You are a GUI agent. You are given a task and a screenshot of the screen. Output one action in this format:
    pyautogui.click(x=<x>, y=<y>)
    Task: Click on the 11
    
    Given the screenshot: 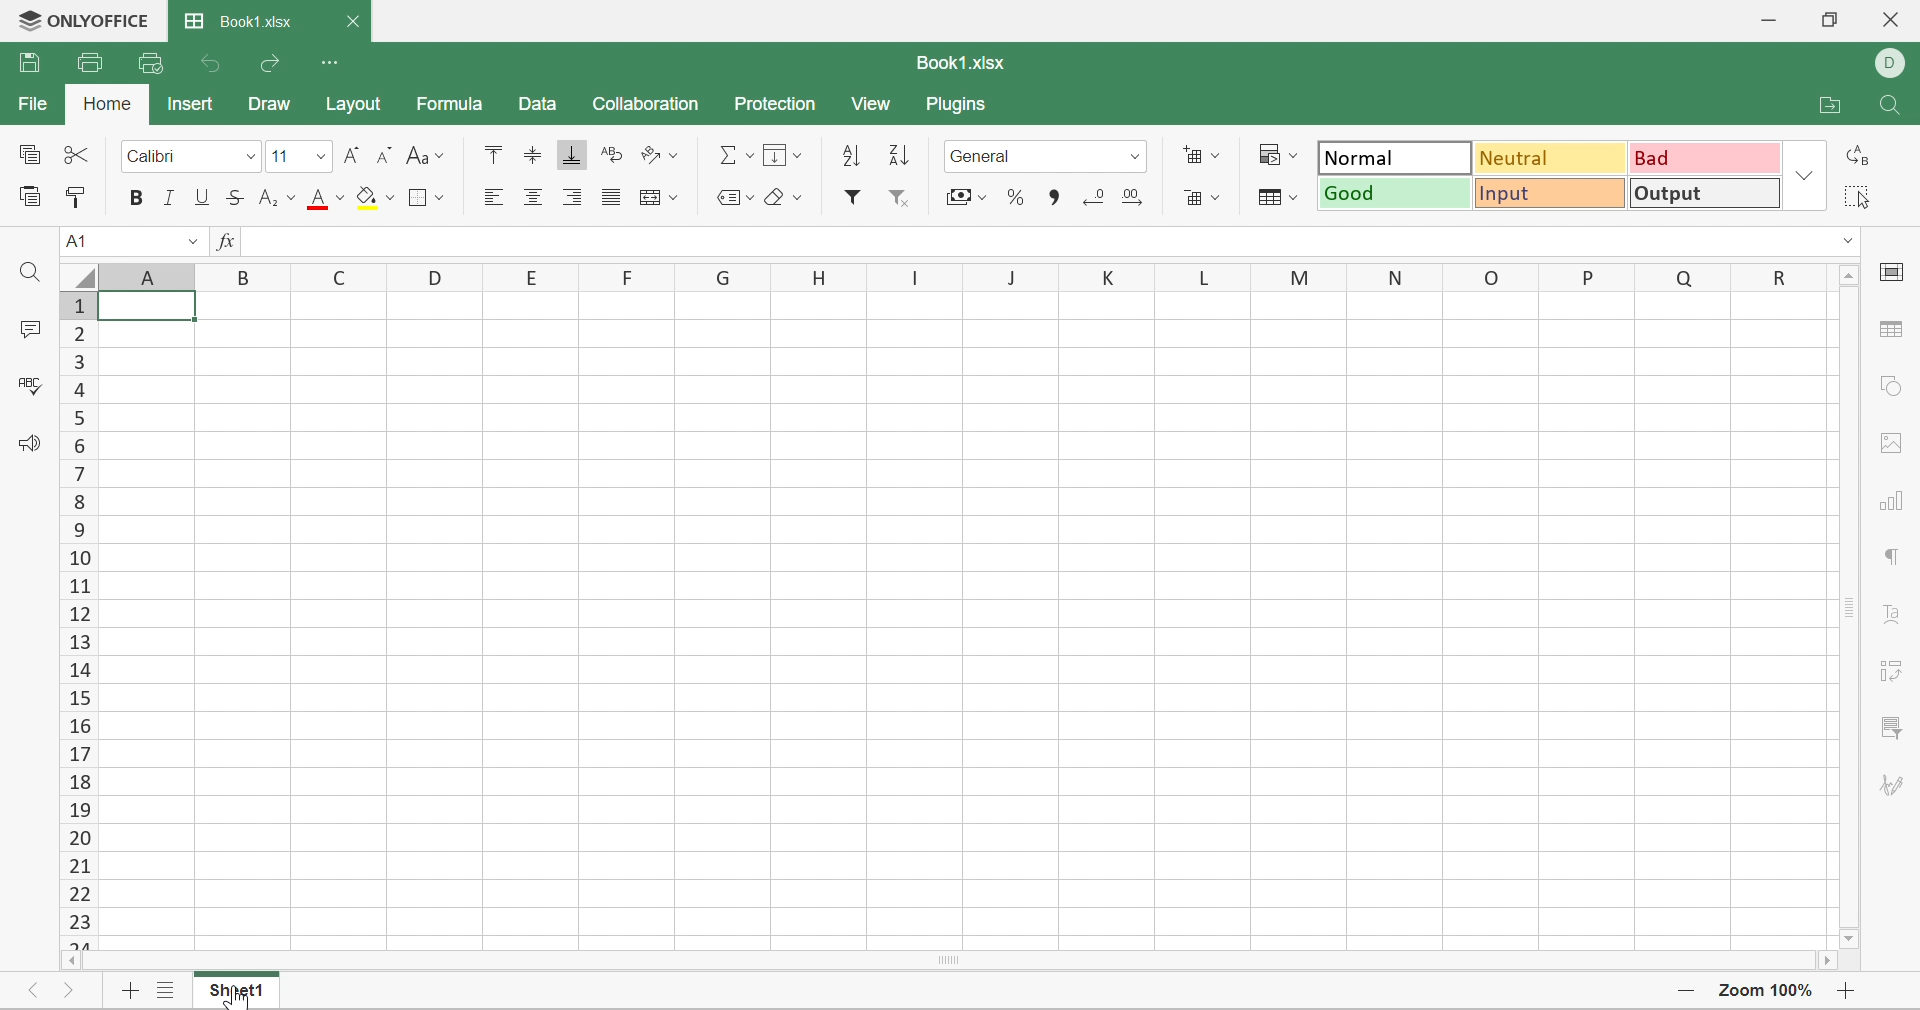 What is the action you would take?
    pyautogui.click(x=282, y=157)
    